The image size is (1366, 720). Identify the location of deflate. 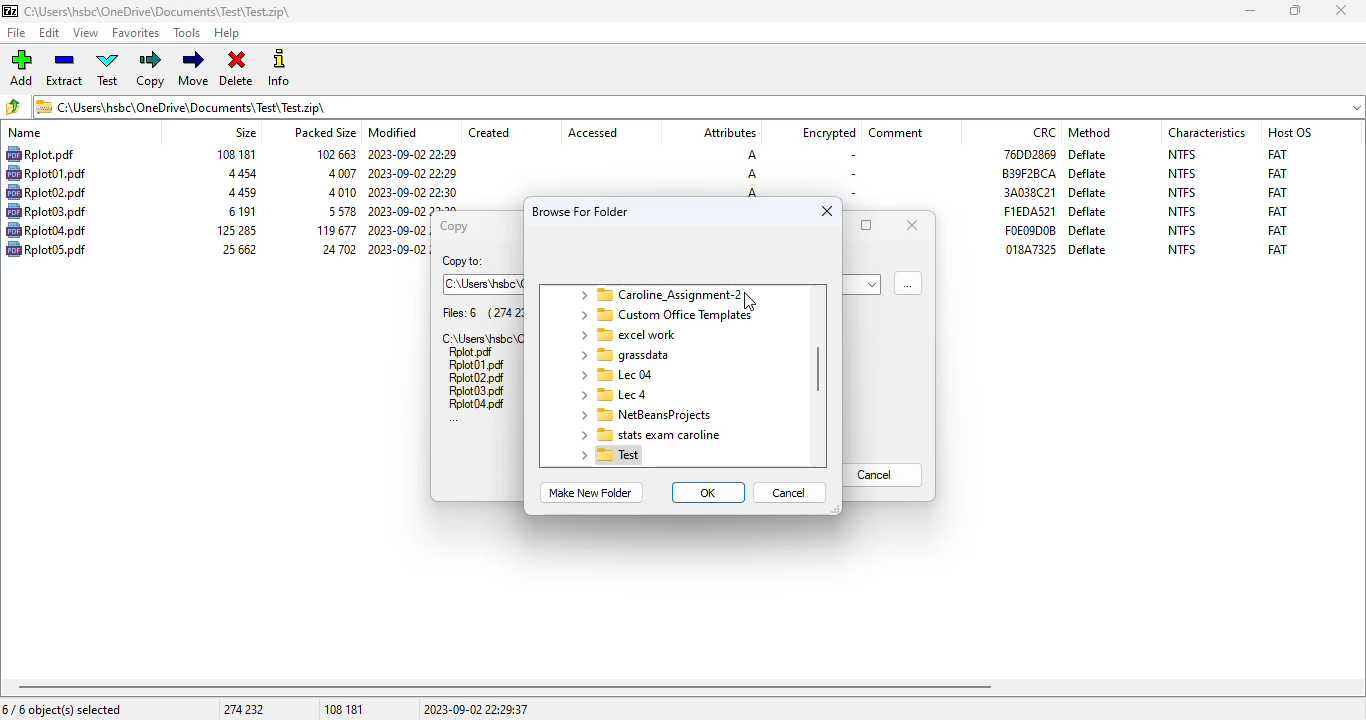
(1089, 154).